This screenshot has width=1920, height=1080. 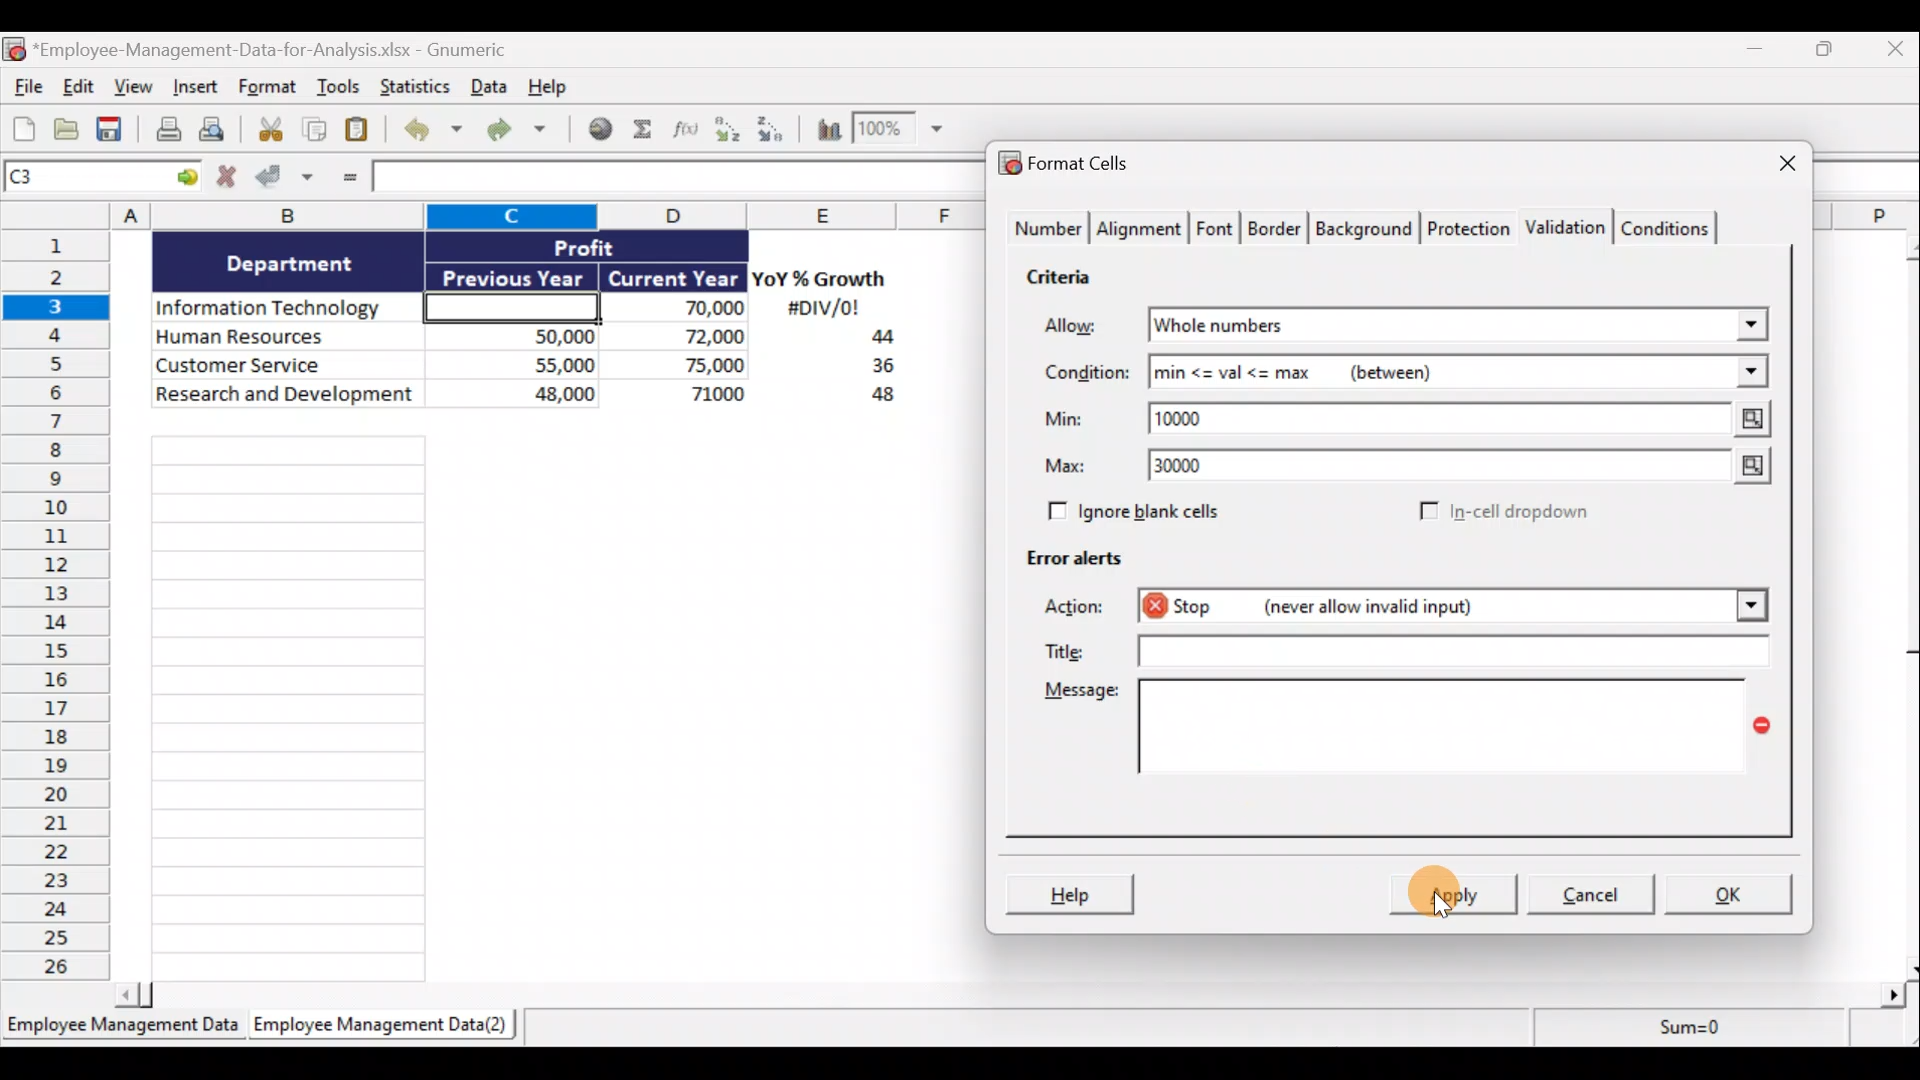 I want to click on 48, so click(x=872, y=398).